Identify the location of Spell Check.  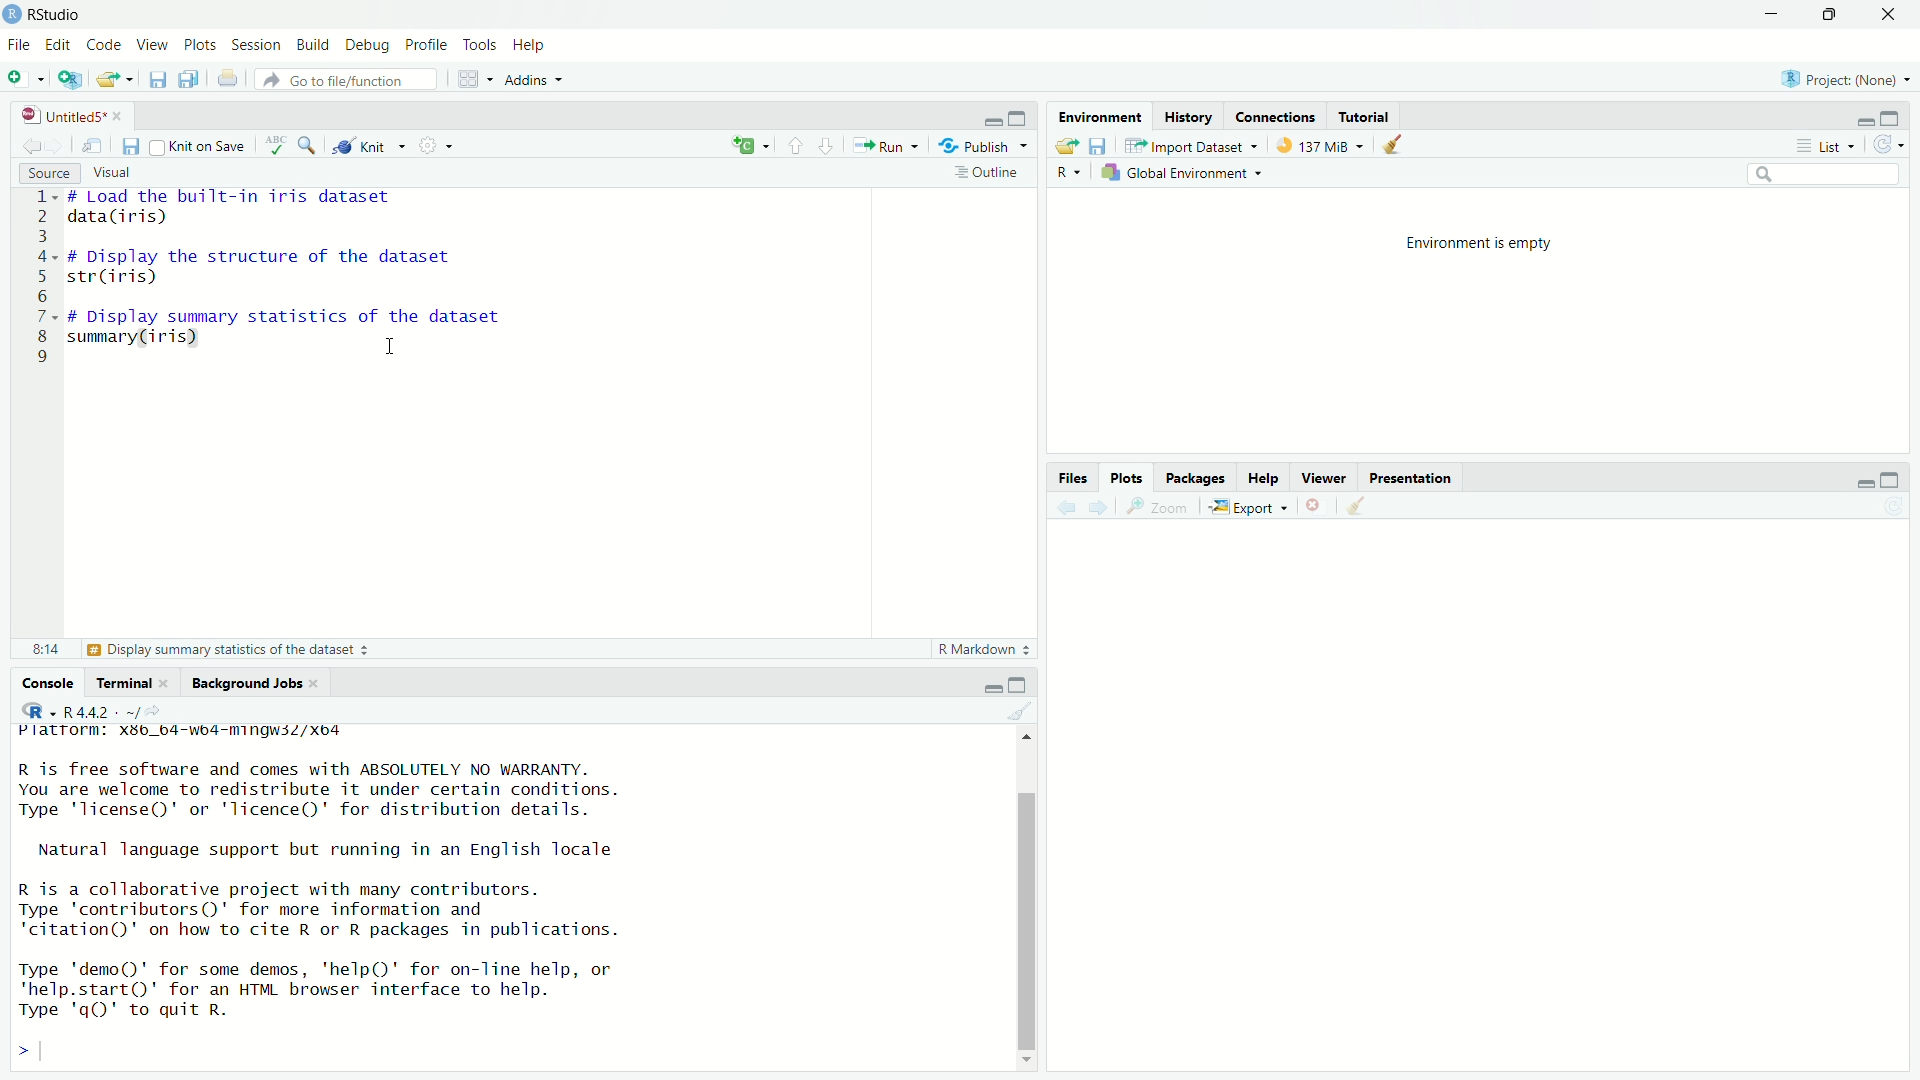
(275, 146).